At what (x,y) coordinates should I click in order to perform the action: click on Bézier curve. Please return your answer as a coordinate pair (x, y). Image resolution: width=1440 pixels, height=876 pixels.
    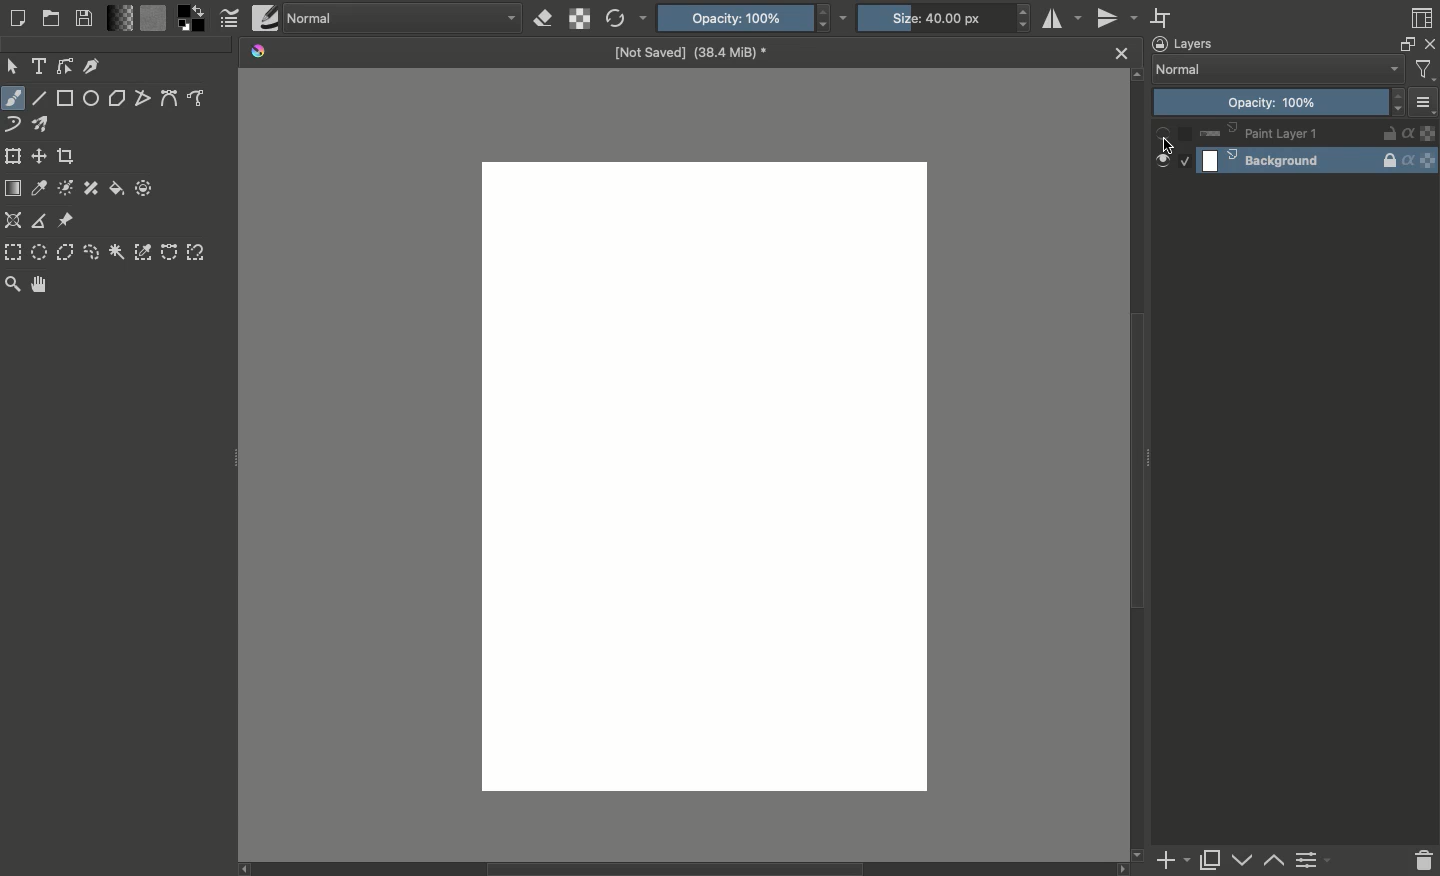
    Looking at the image, I should click on (172, 100).